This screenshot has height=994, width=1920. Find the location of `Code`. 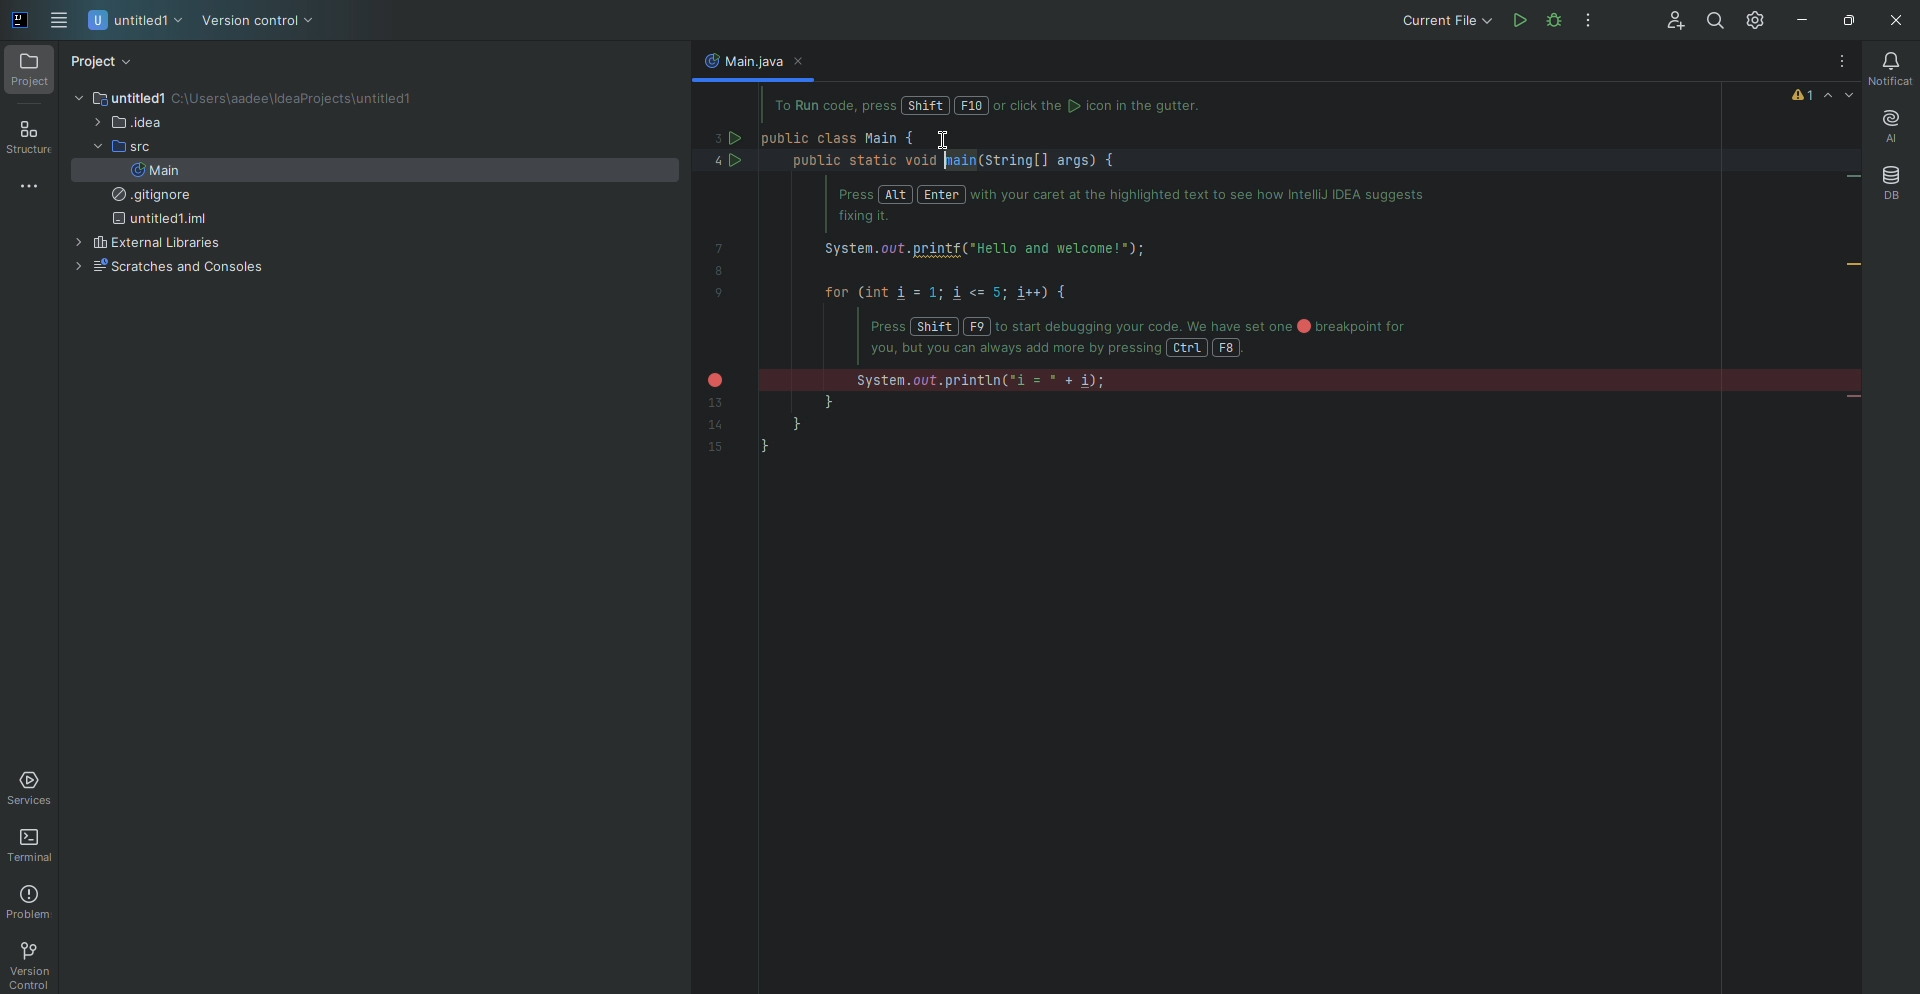

Code is located at coordinates (1098, 297).